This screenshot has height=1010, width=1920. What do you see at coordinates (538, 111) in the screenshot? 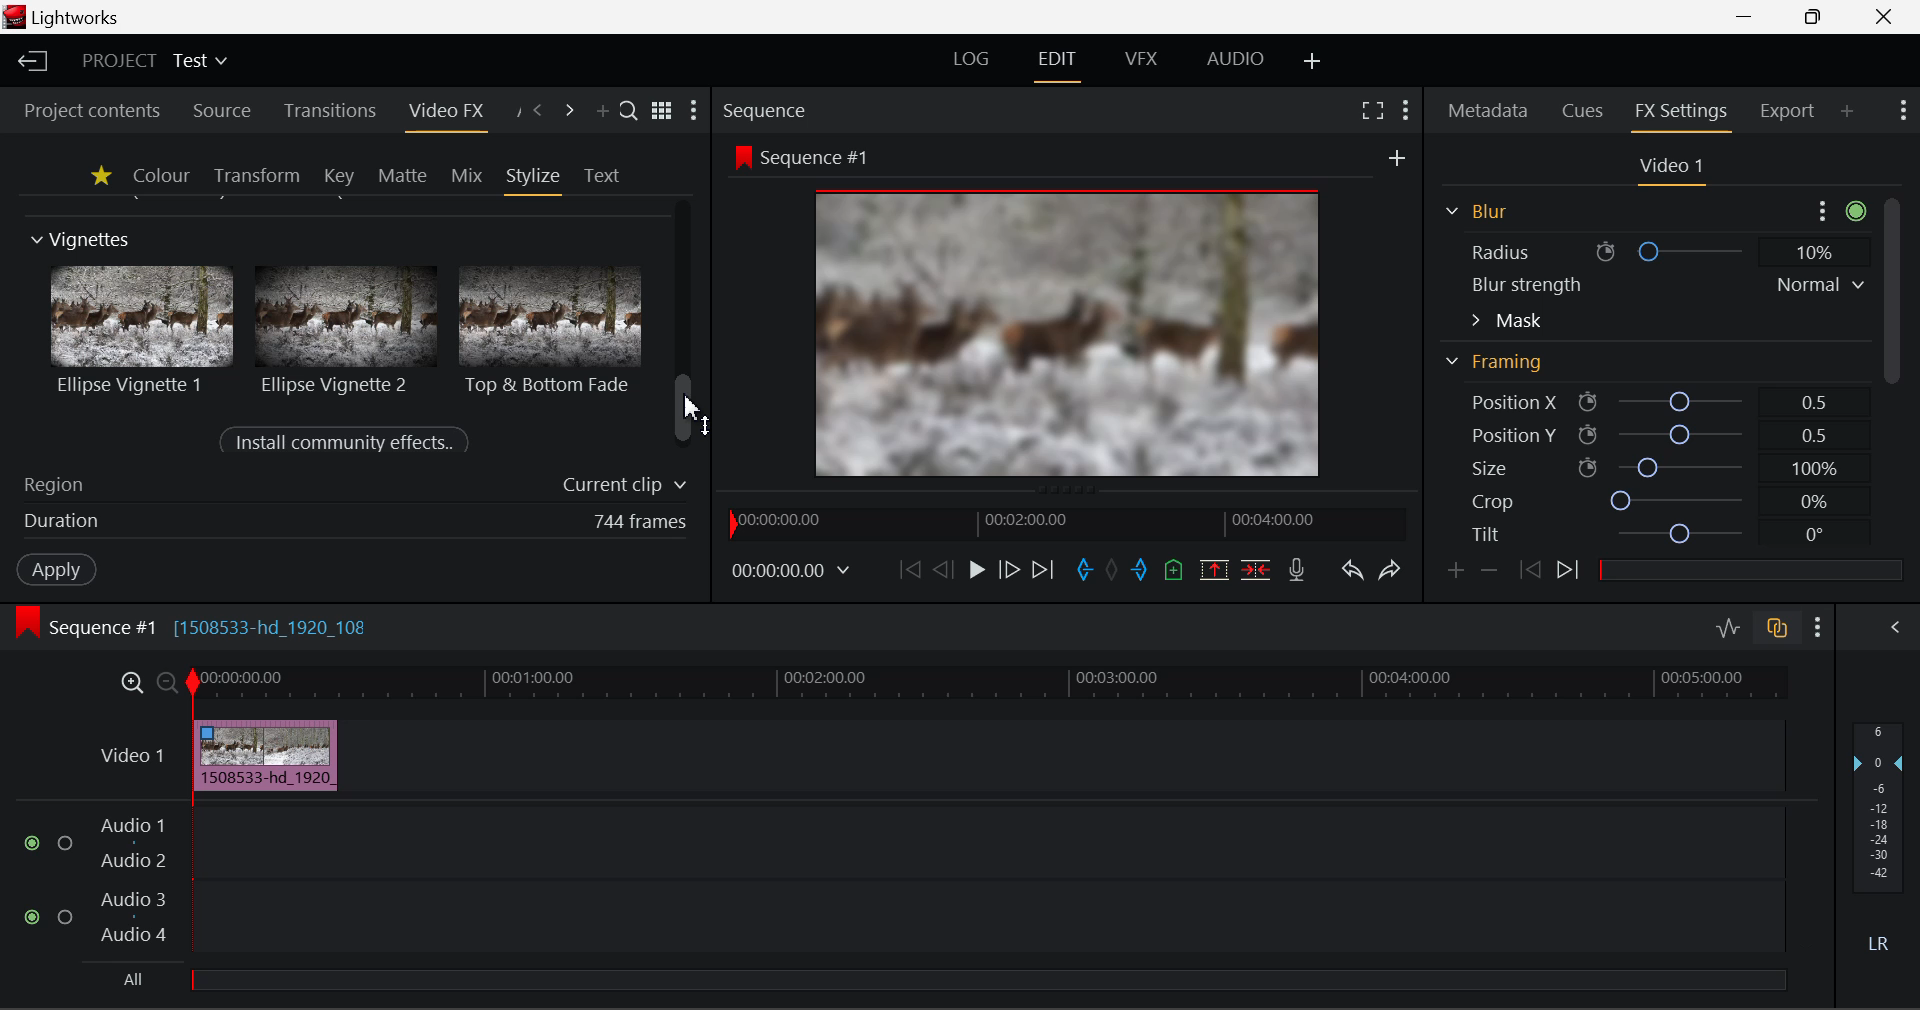
I see `Previous Panel` at bounding box center [538, 111].